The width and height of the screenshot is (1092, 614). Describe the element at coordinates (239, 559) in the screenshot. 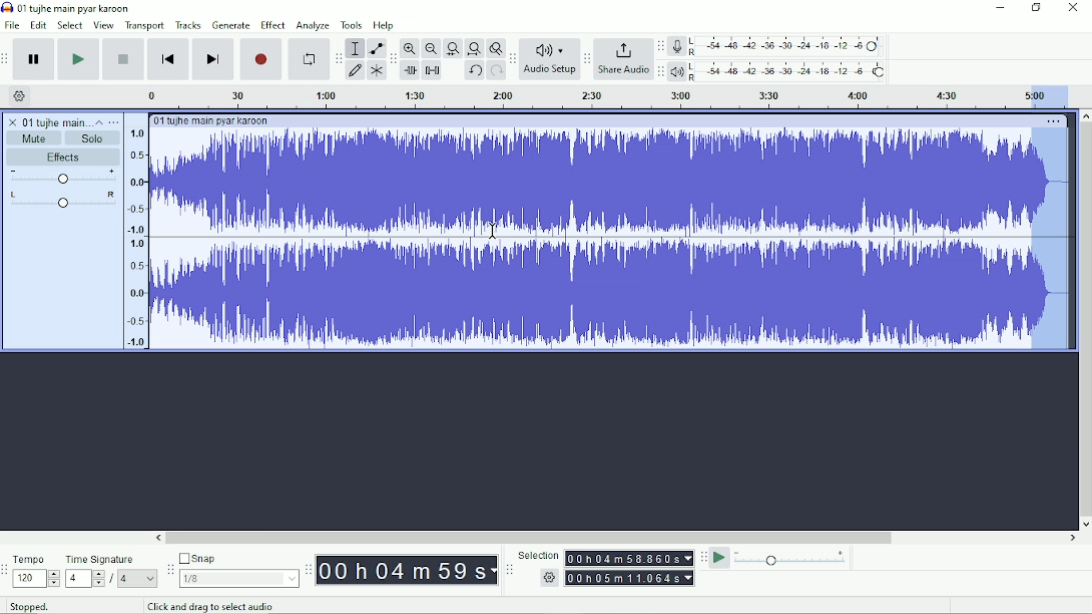

I see `Snap` at that location.